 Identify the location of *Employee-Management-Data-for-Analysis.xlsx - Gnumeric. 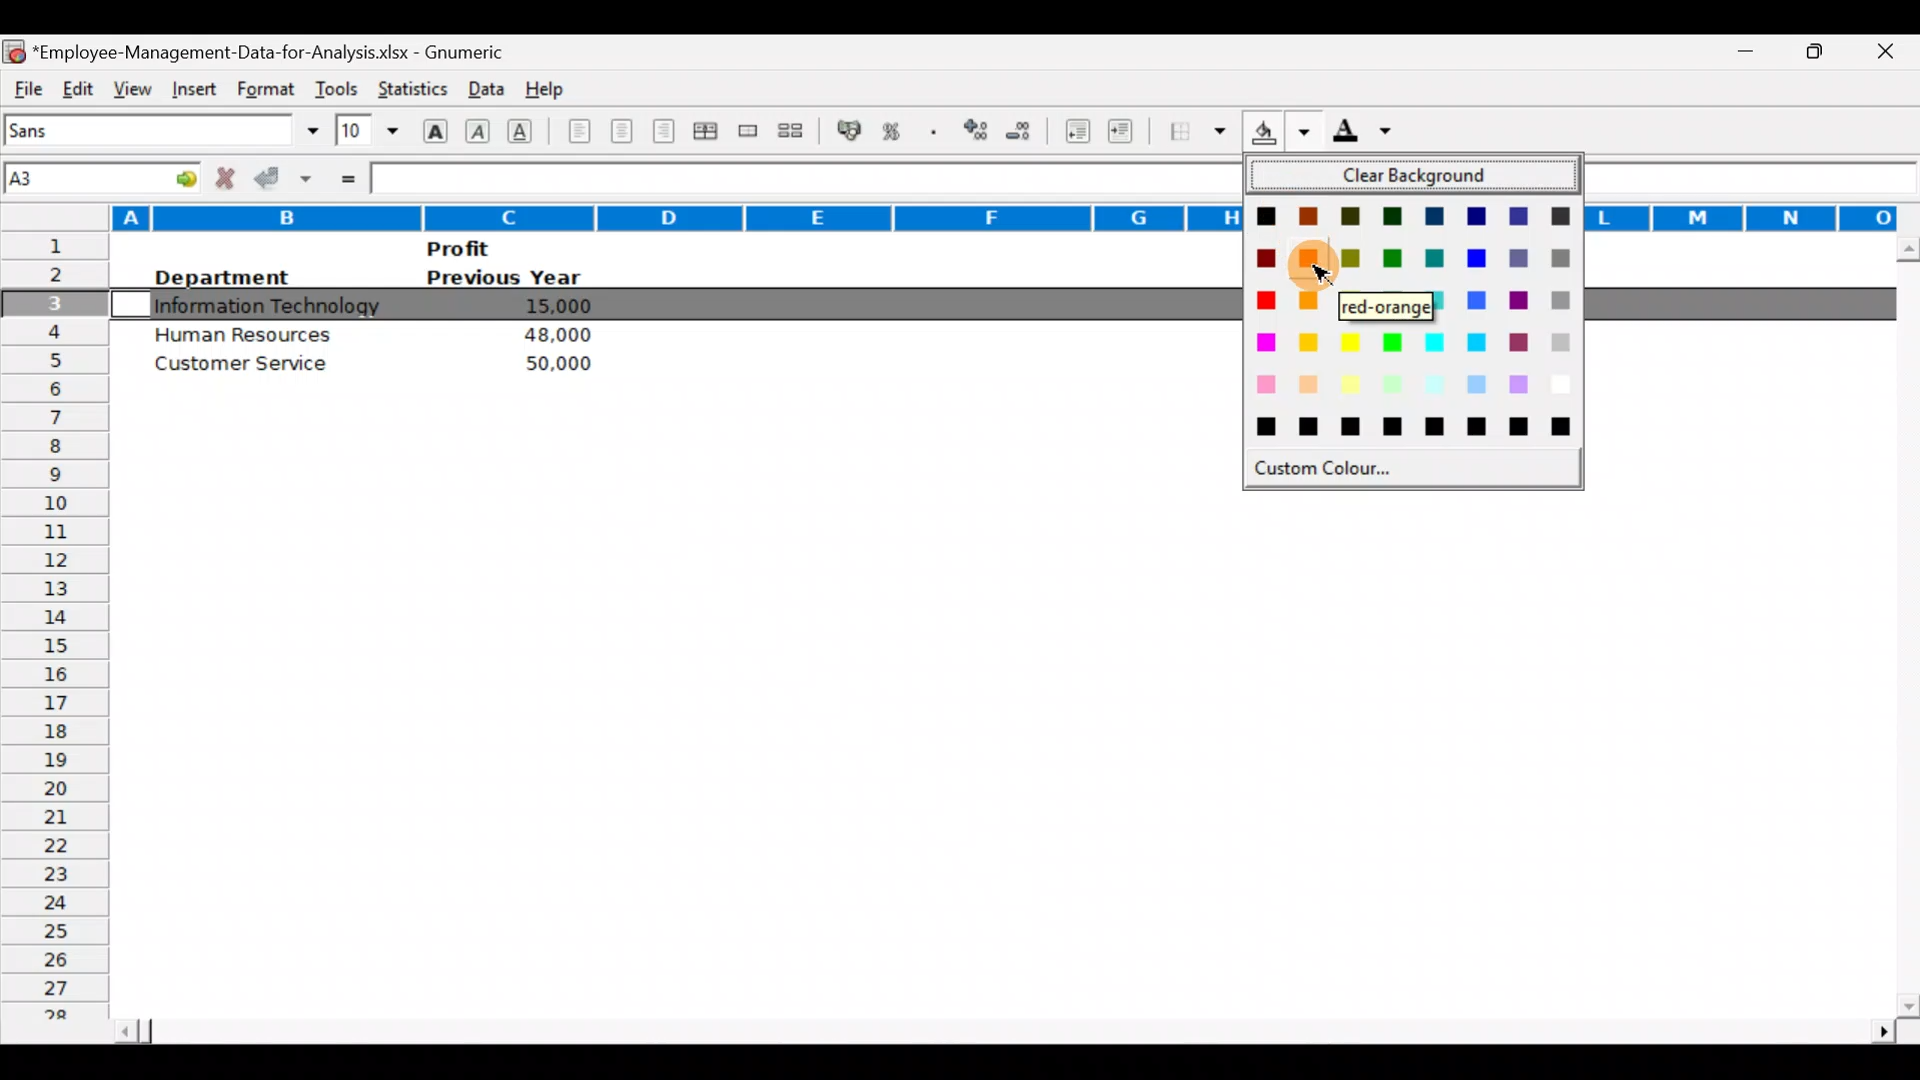
(281, 49).